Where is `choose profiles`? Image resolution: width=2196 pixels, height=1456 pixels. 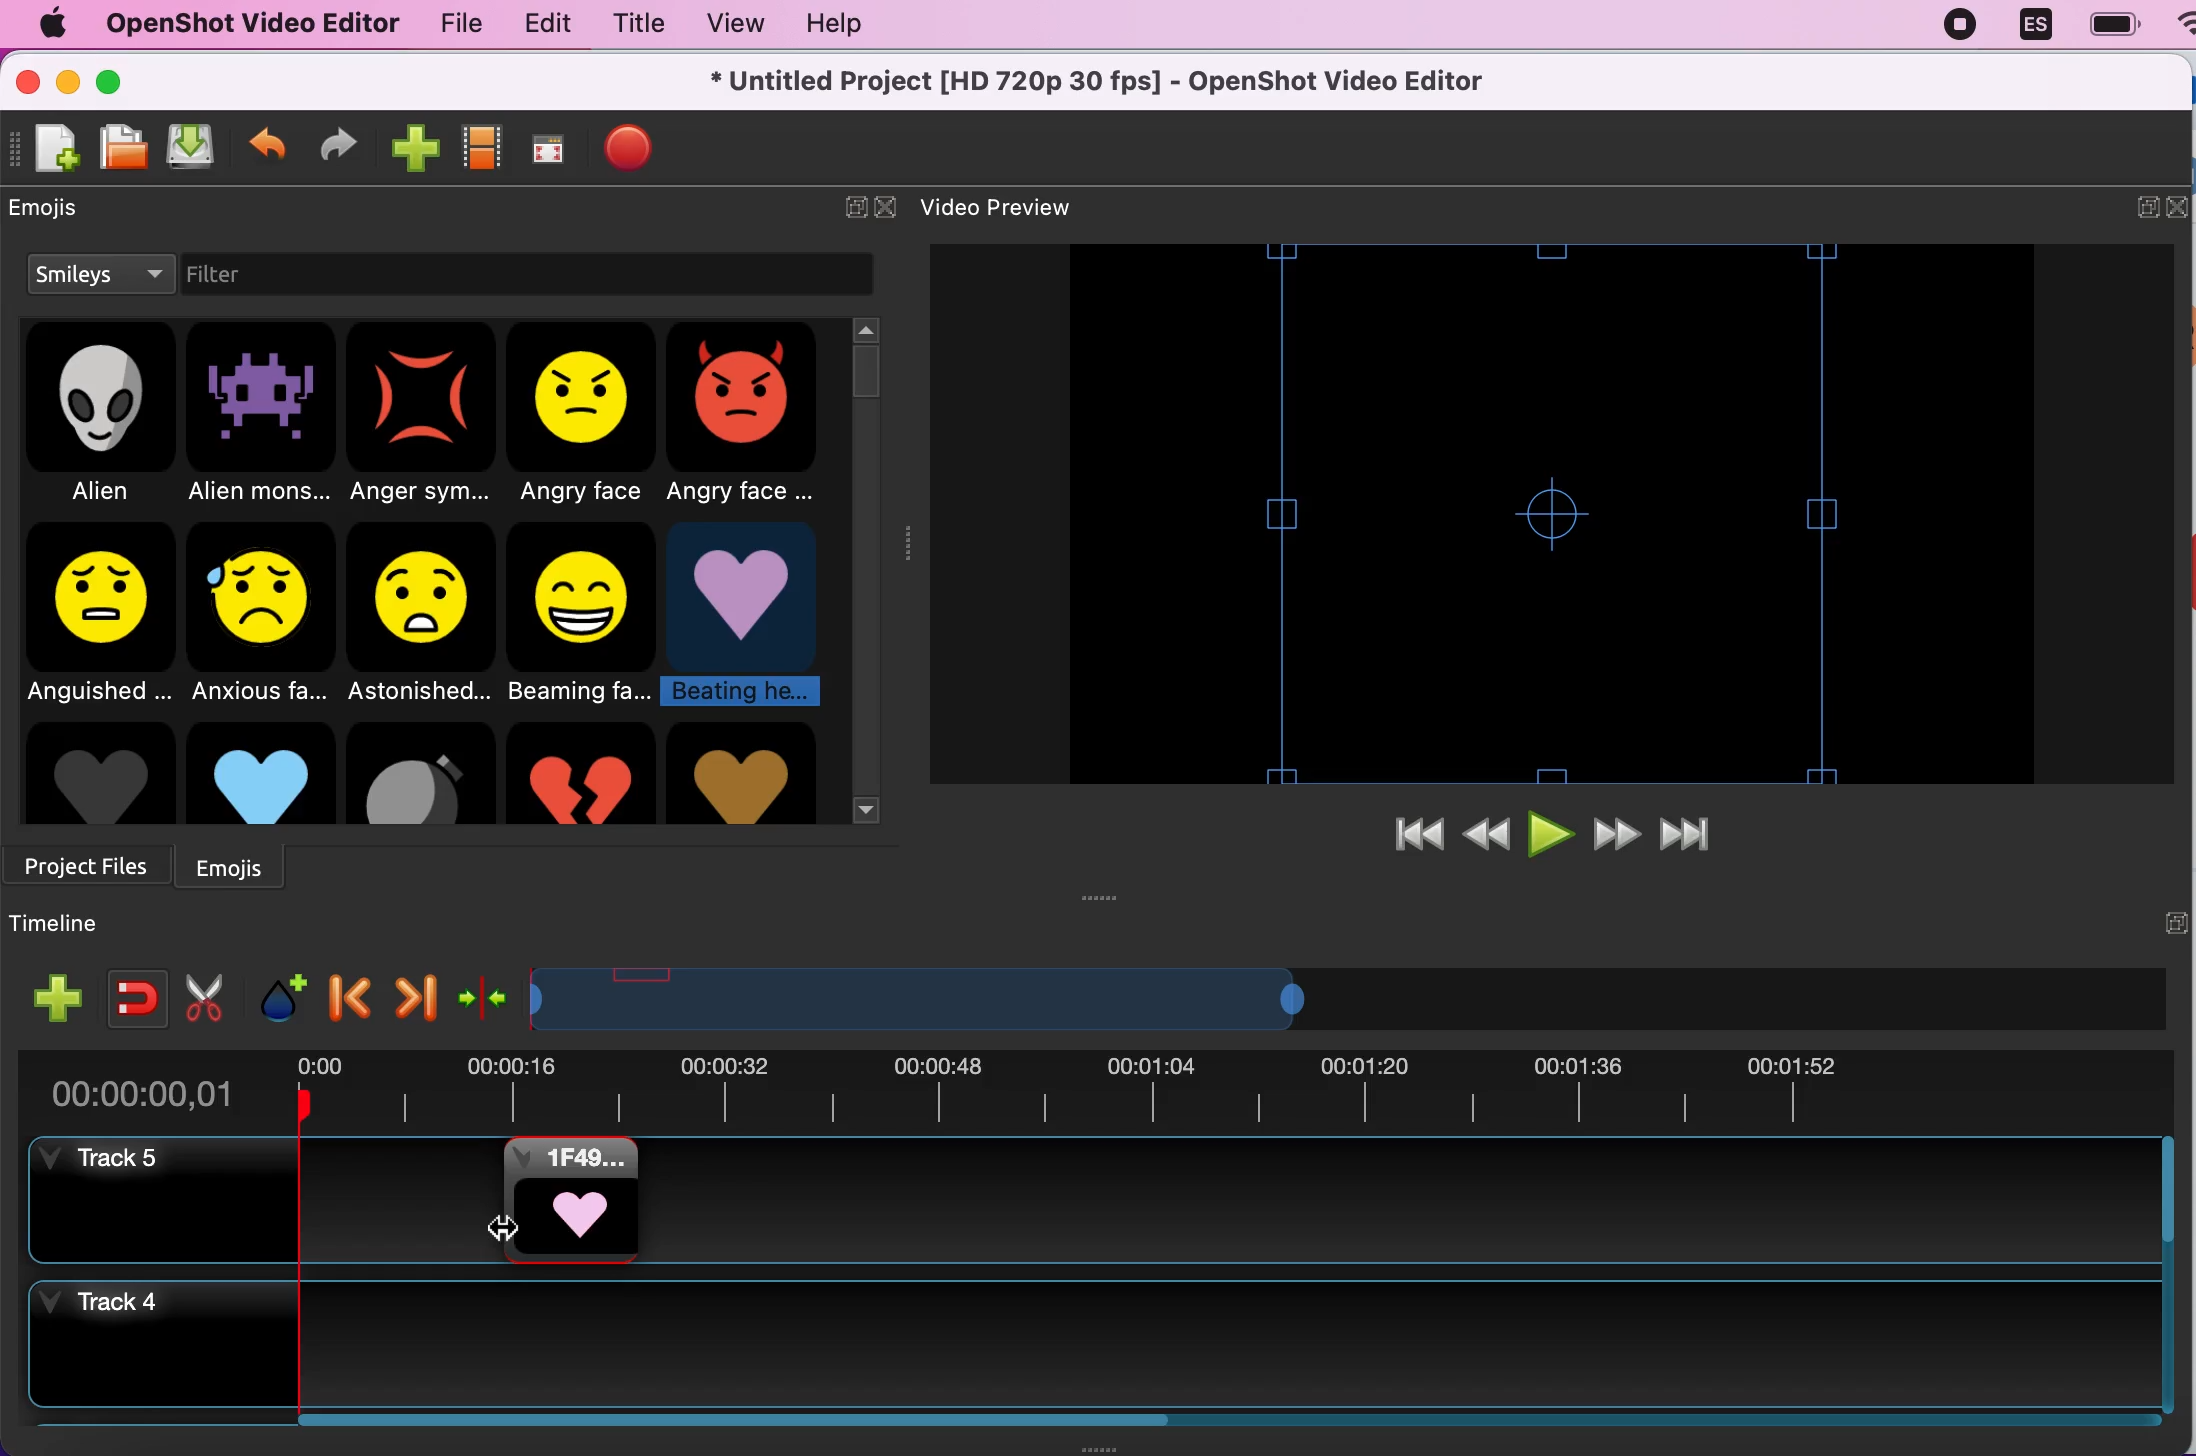 choose profiles is located at coordinates (482, 148).